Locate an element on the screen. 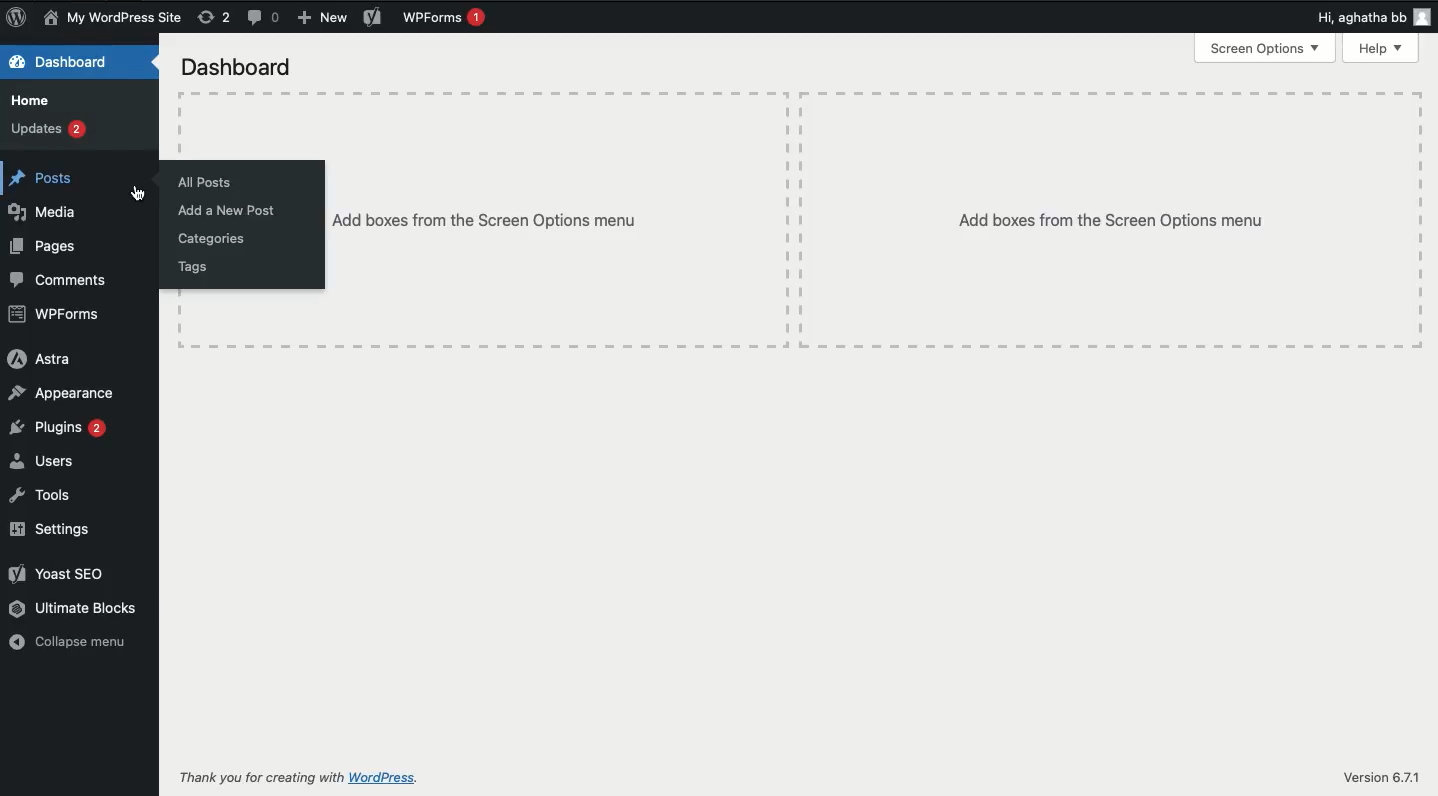  WPForms is located at coordinates (445, 19).